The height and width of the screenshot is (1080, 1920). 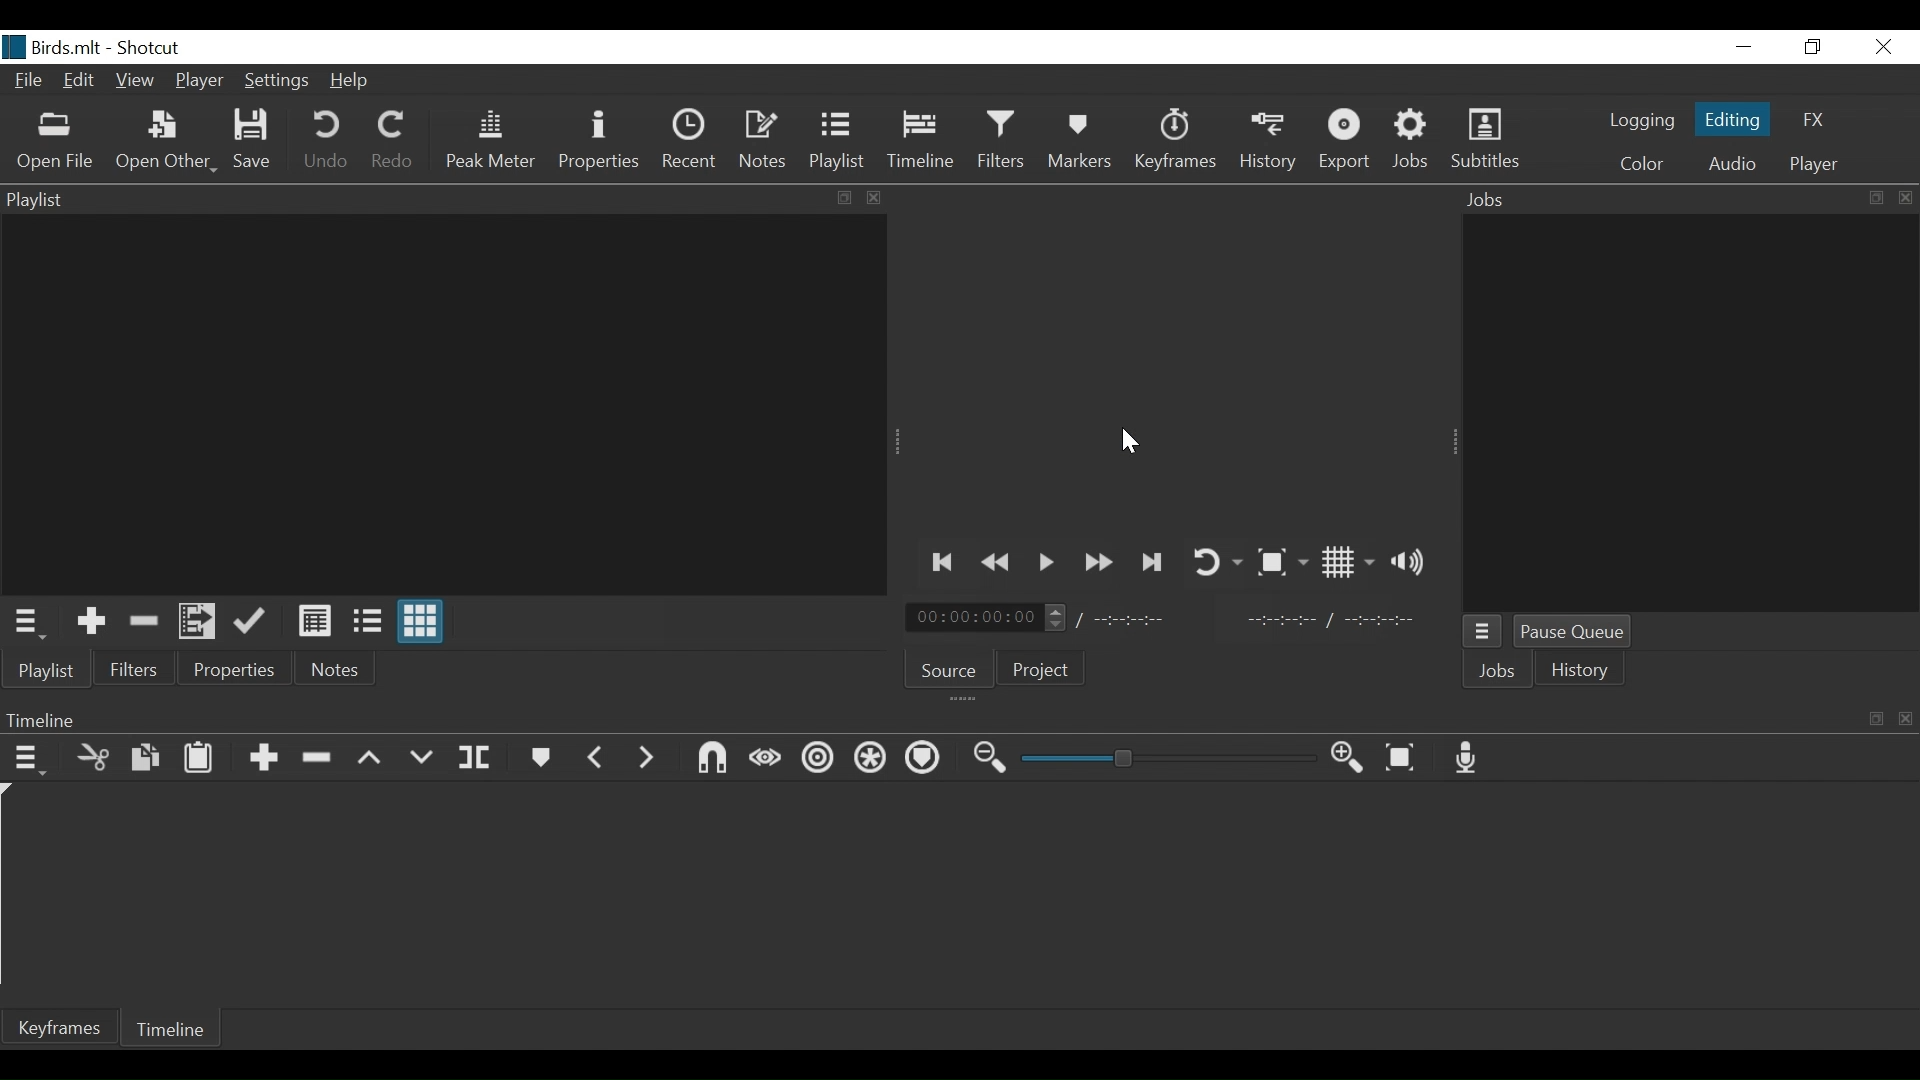 I want to click on Notes, so click(x=338, y=669).